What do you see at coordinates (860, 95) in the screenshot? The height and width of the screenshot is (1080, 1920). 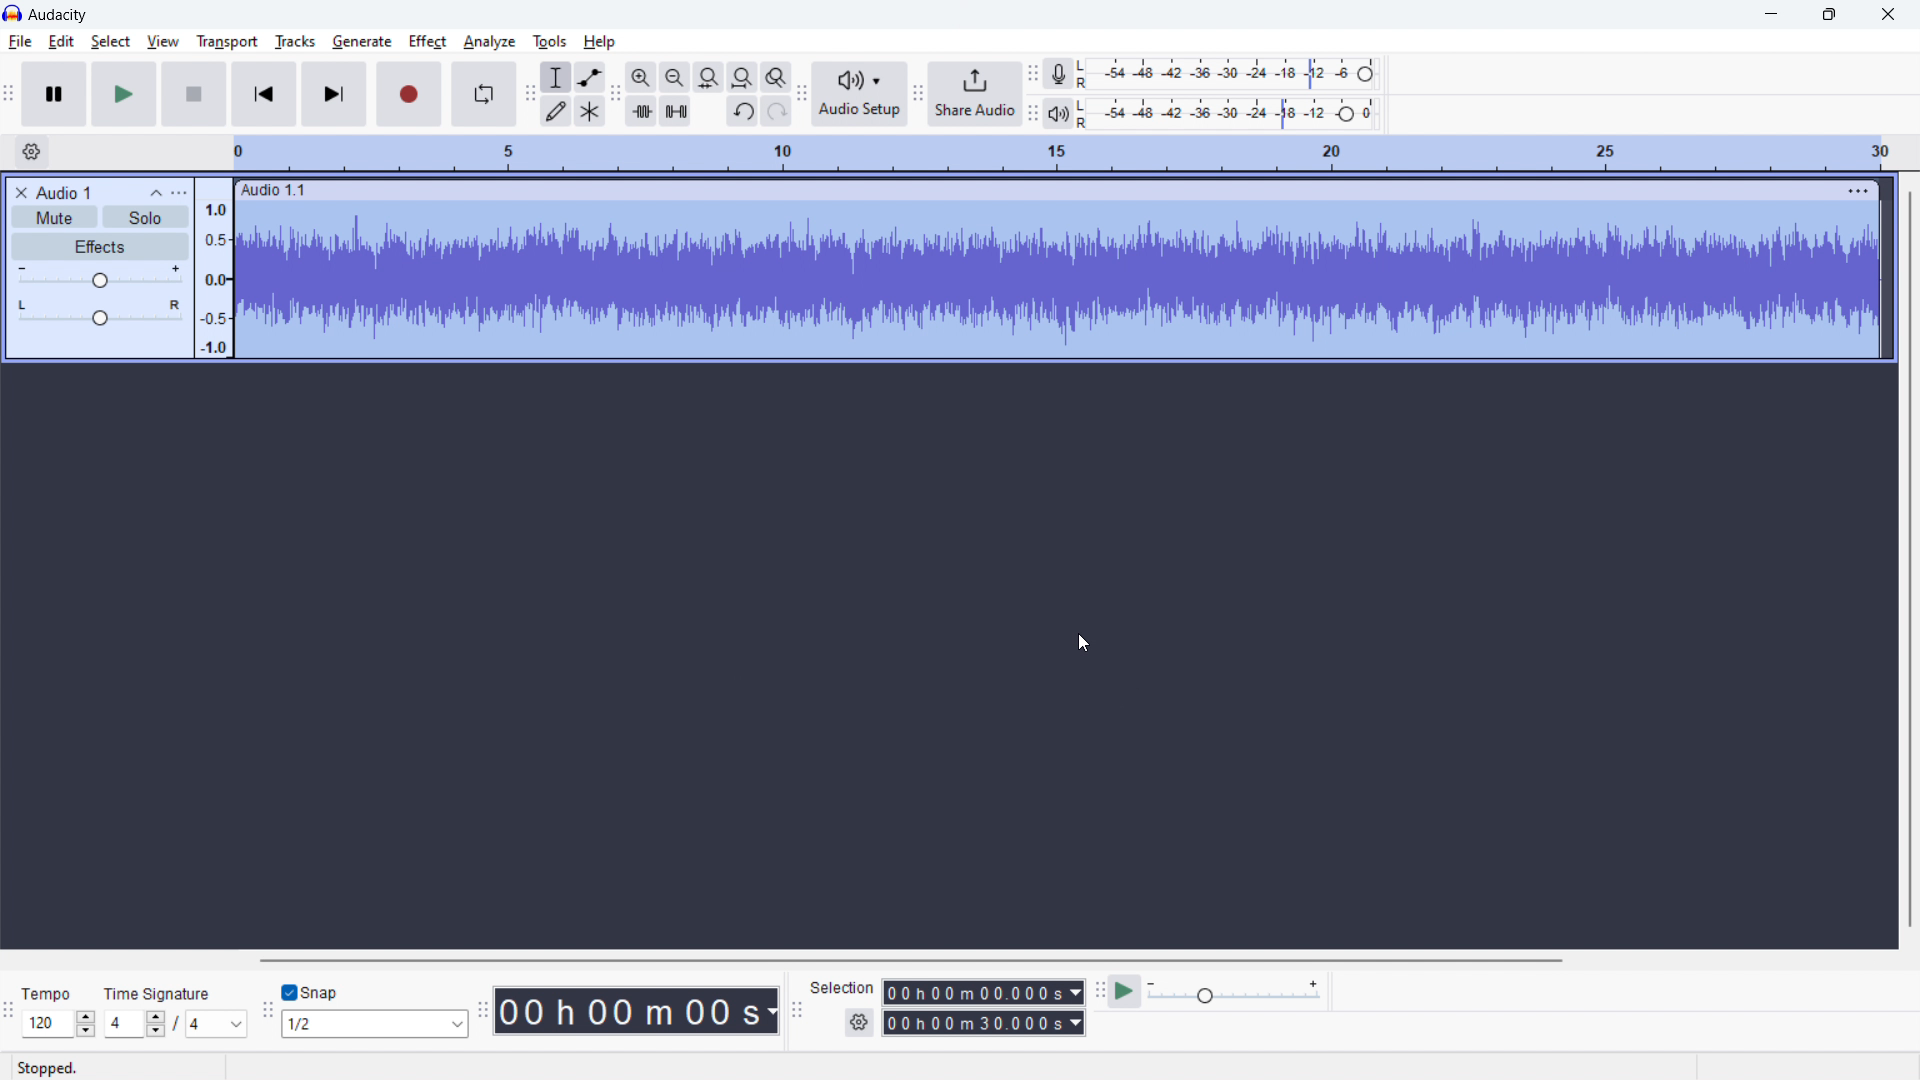 I see `audio setup` at bounding box center [860, 95].